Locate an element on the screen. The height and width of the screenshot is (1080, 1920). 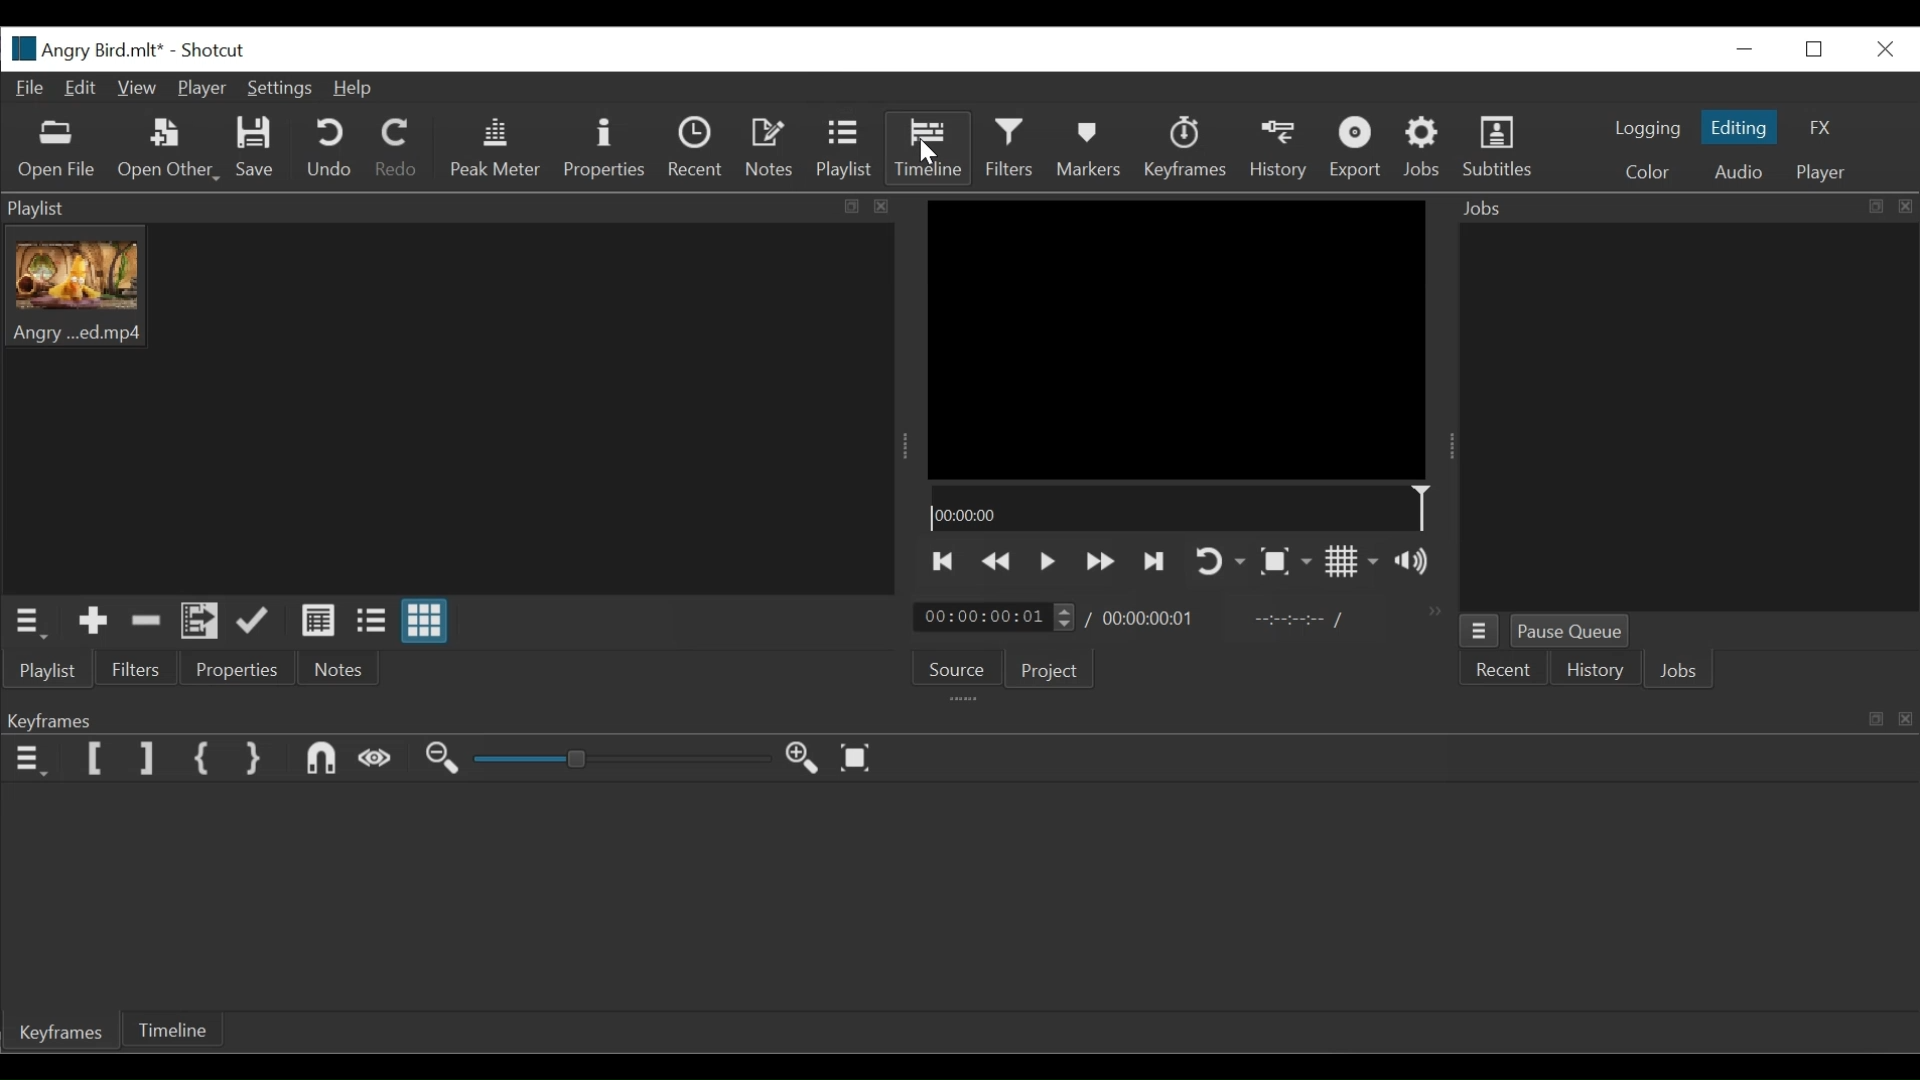
Settings is located at coordinates (279, 88).